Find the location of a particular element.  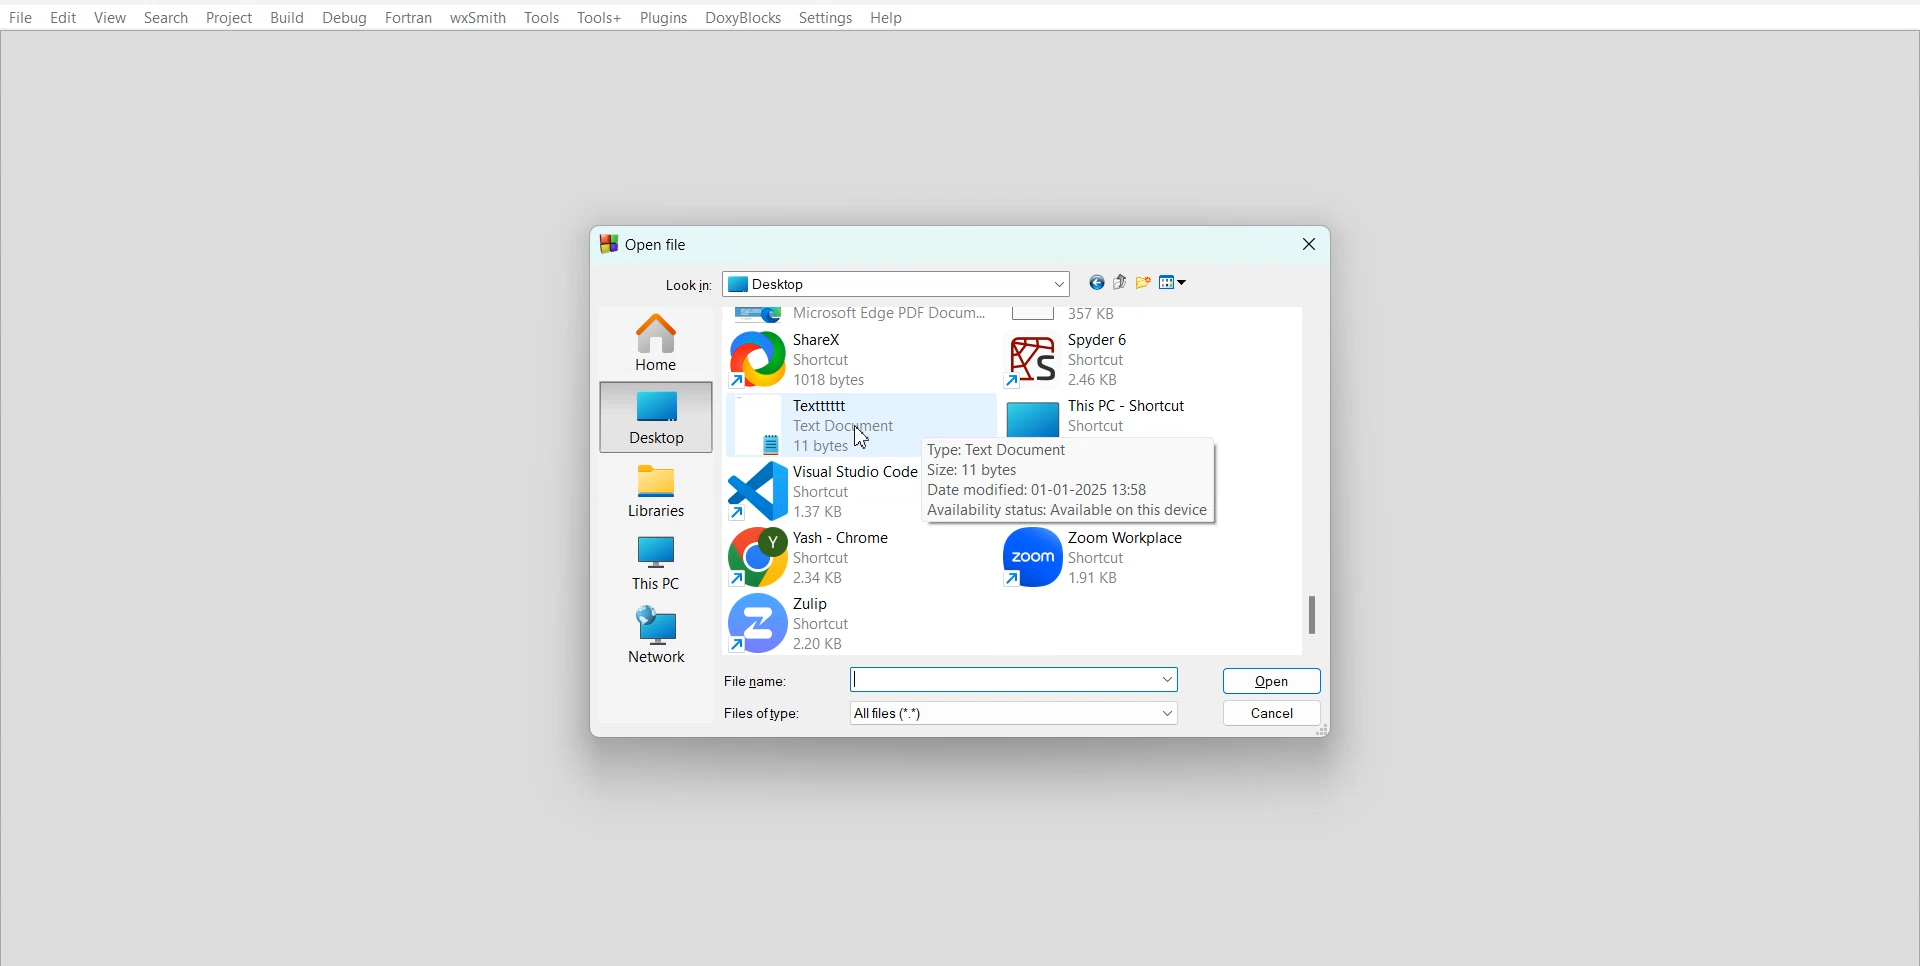

wxSmith is located at coordinates (479, 17).